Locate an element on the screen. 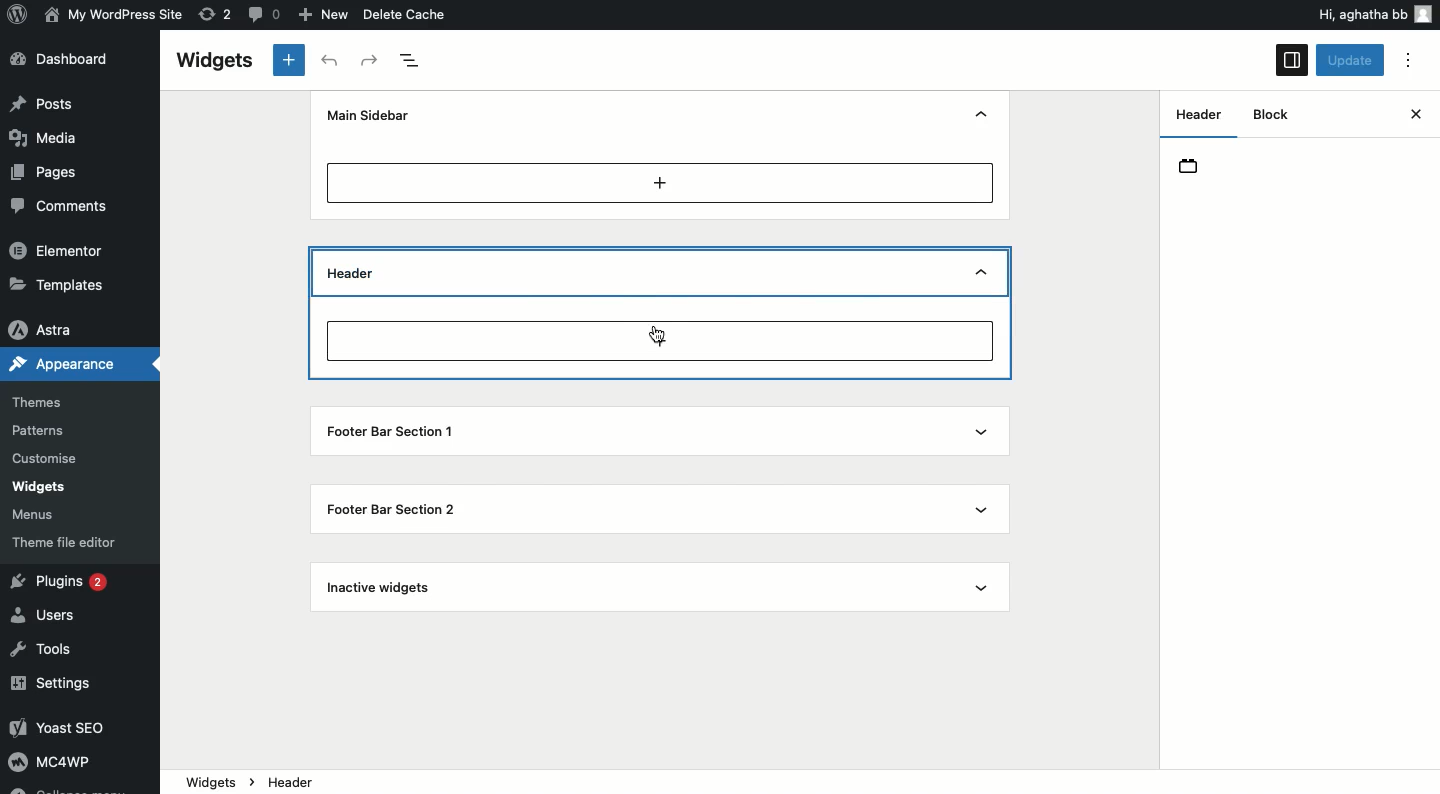  Footer Bar Section 2 is located at coordinates (396, 513).